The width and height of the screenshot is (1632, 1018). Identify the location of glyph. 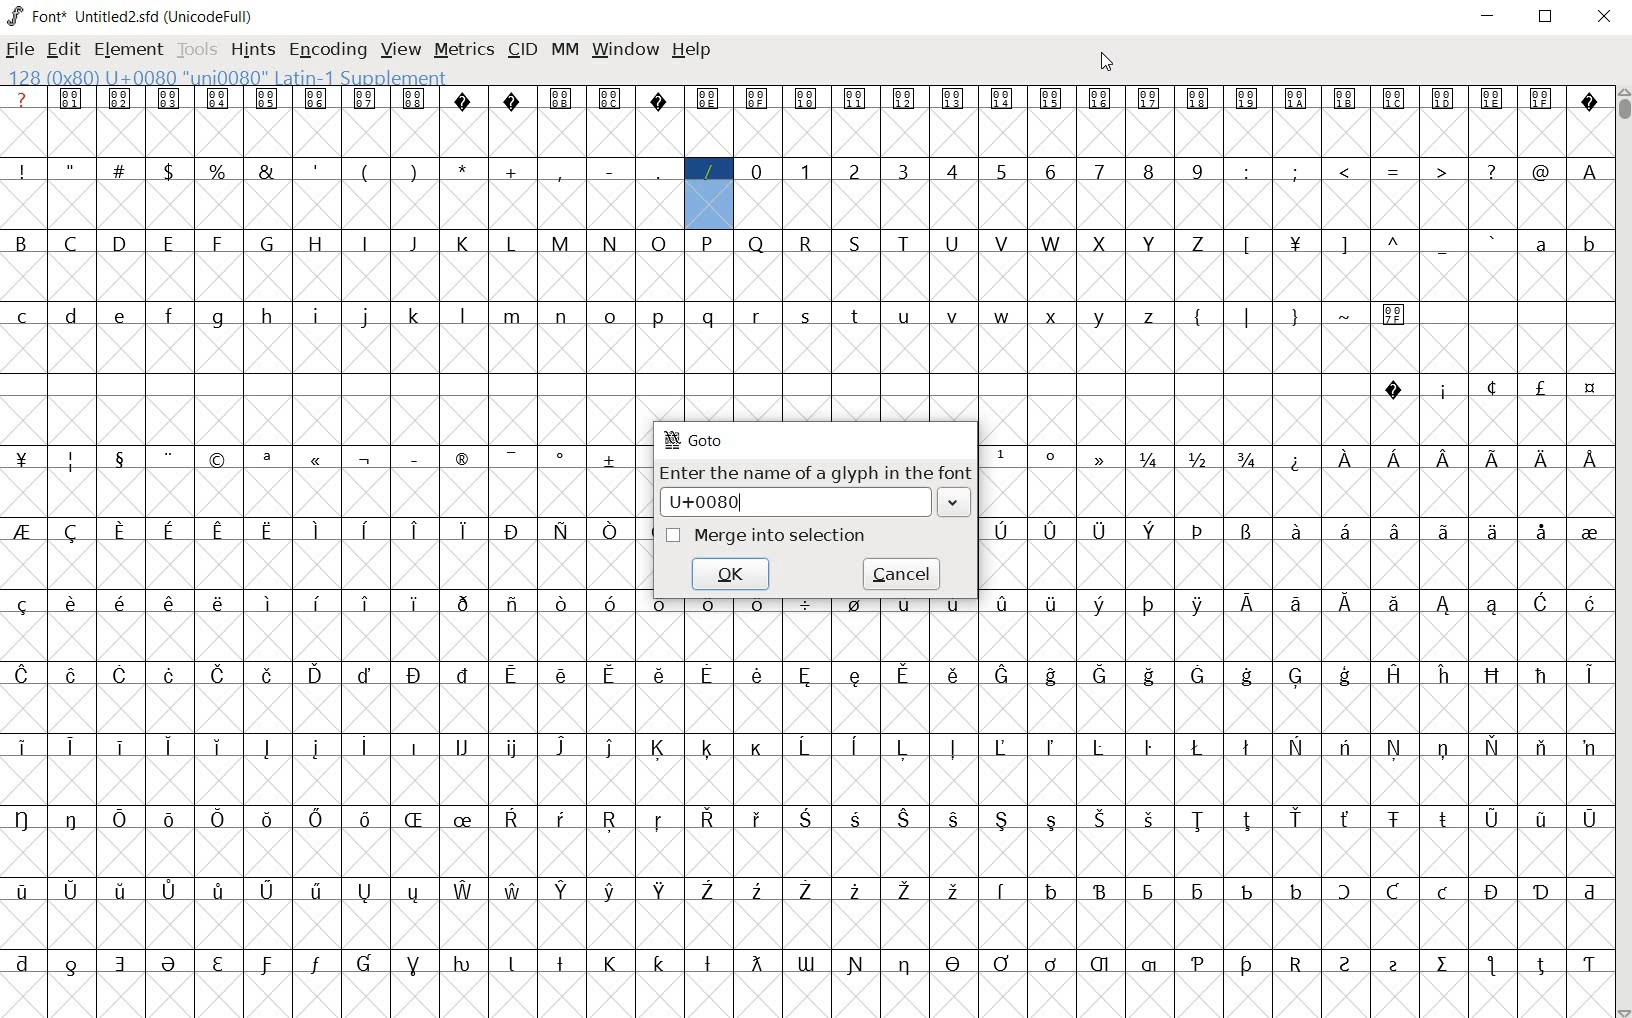
(1345, 964).